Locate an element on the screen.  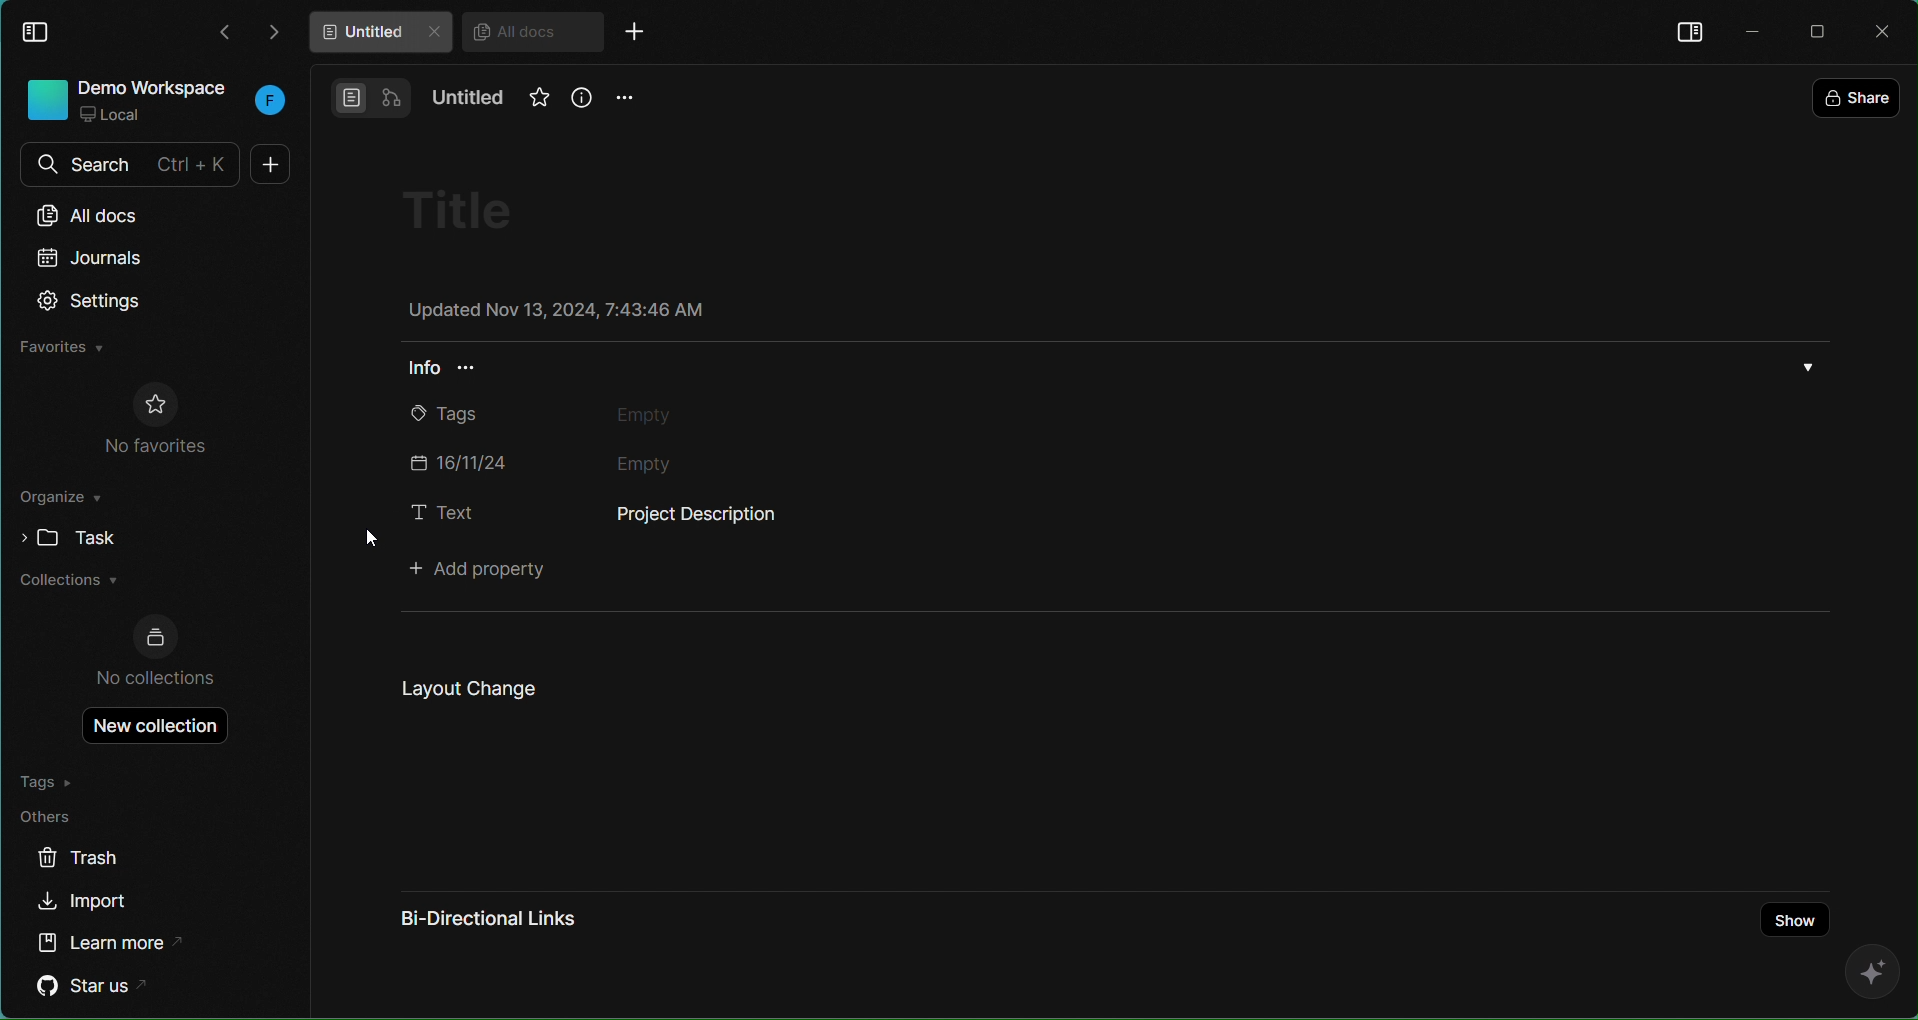
cursor is located at coordinates (363, 541).